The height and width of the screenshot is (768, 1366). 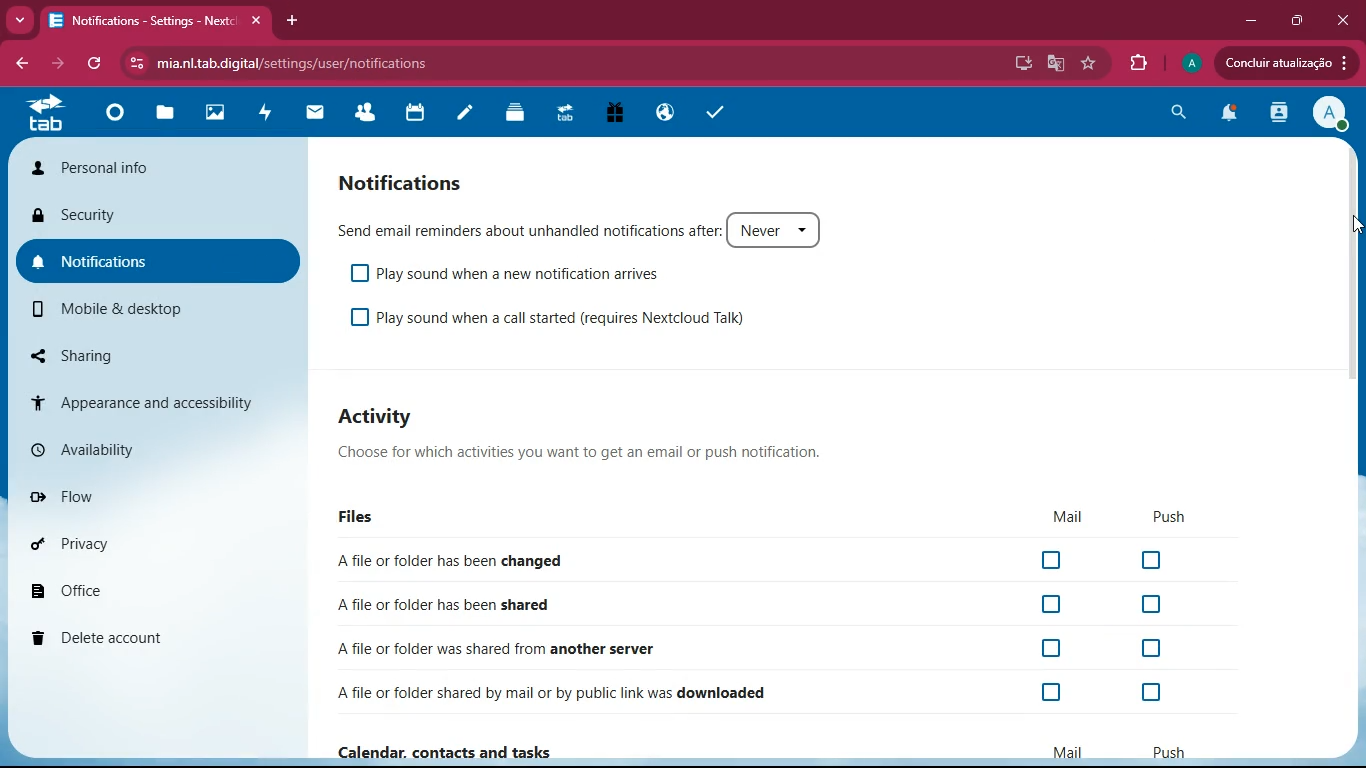 What do you see at coordinates (136, 312) in the screenshot?
I see `mobile & desktop` at bounding box center [136, 312].